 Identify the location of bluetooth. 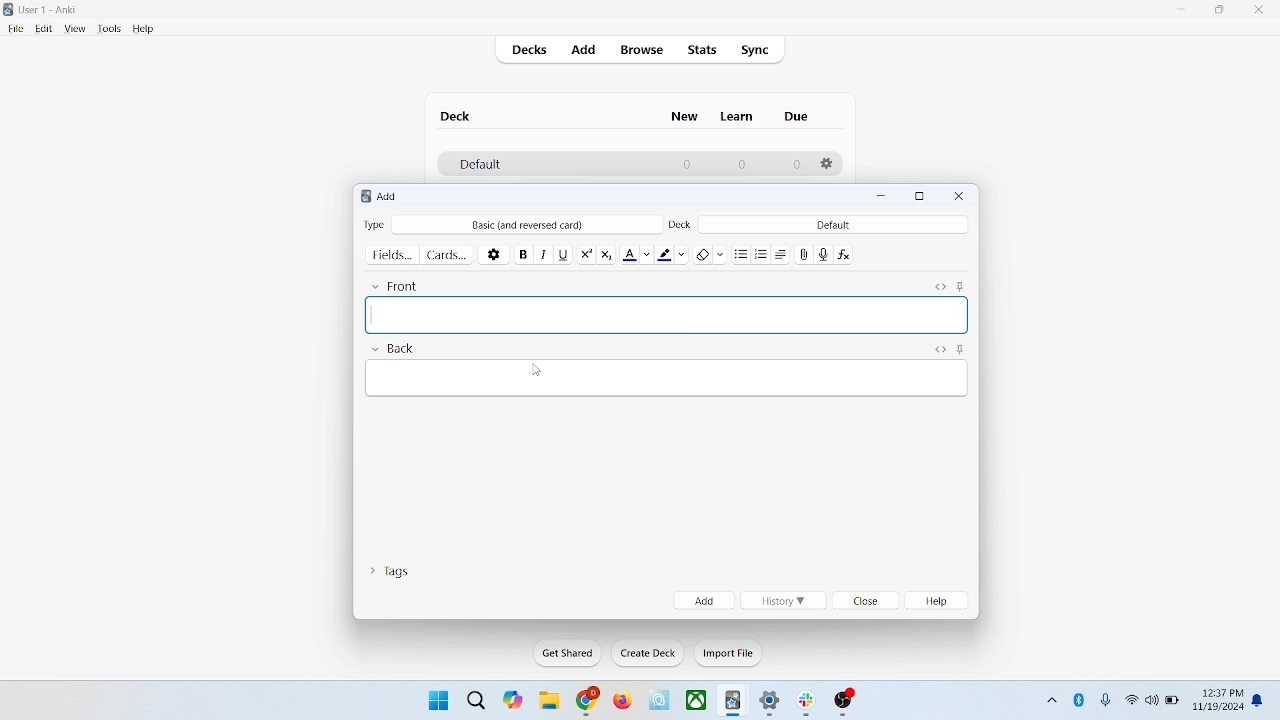
(1080, 699).